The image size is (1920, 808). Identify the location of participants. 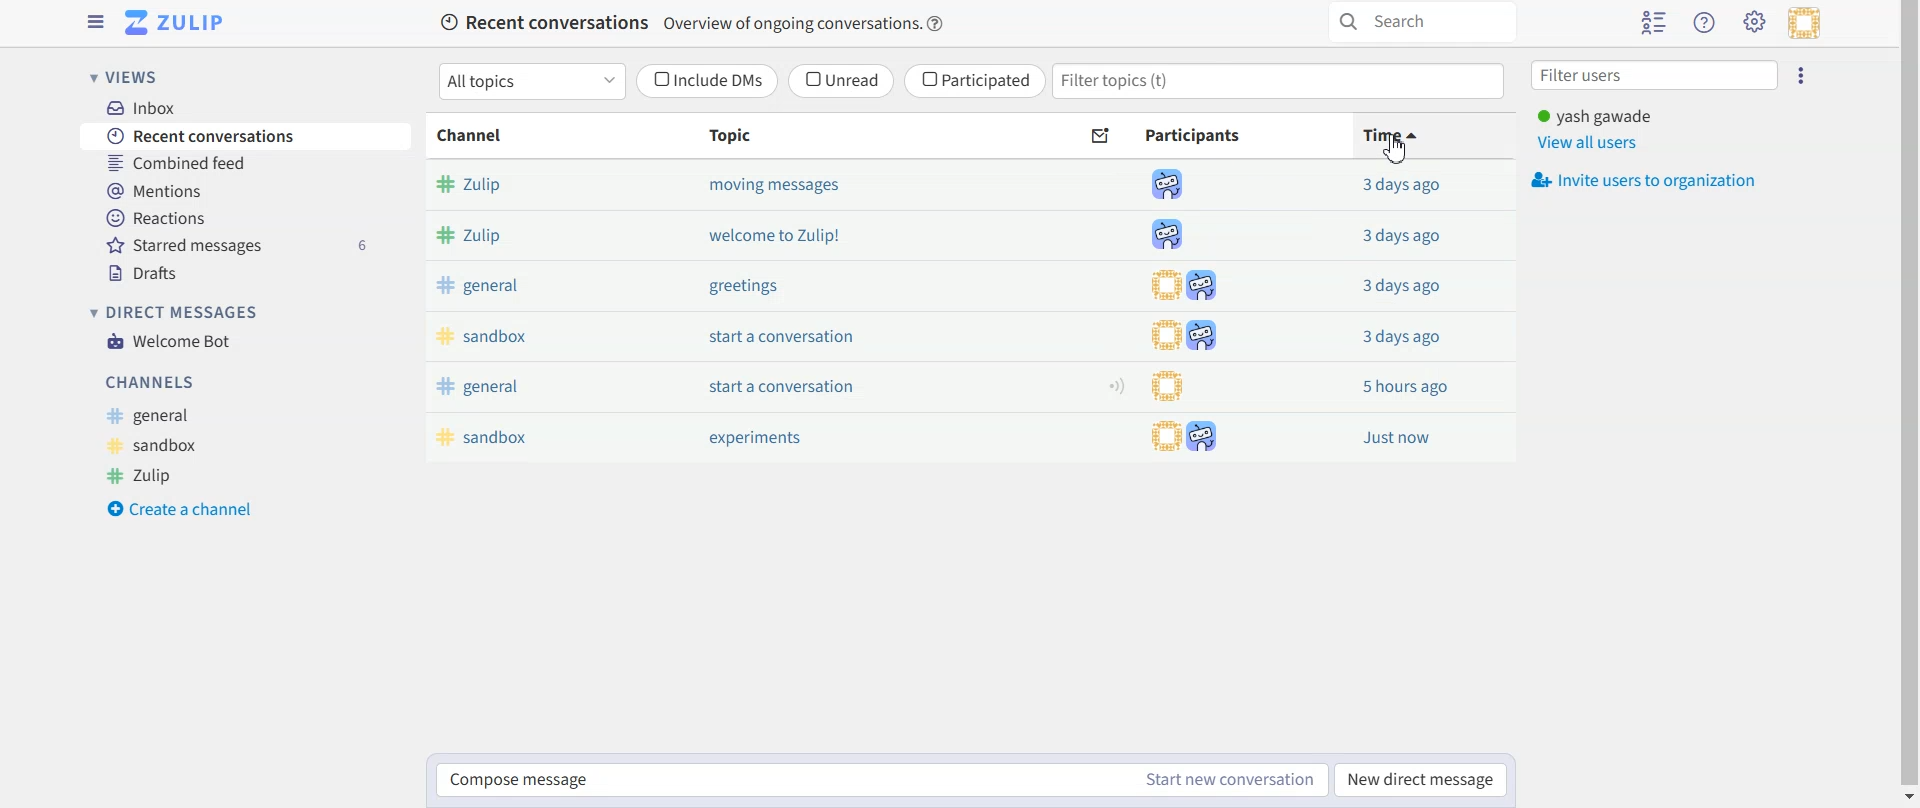
(1165, 187).